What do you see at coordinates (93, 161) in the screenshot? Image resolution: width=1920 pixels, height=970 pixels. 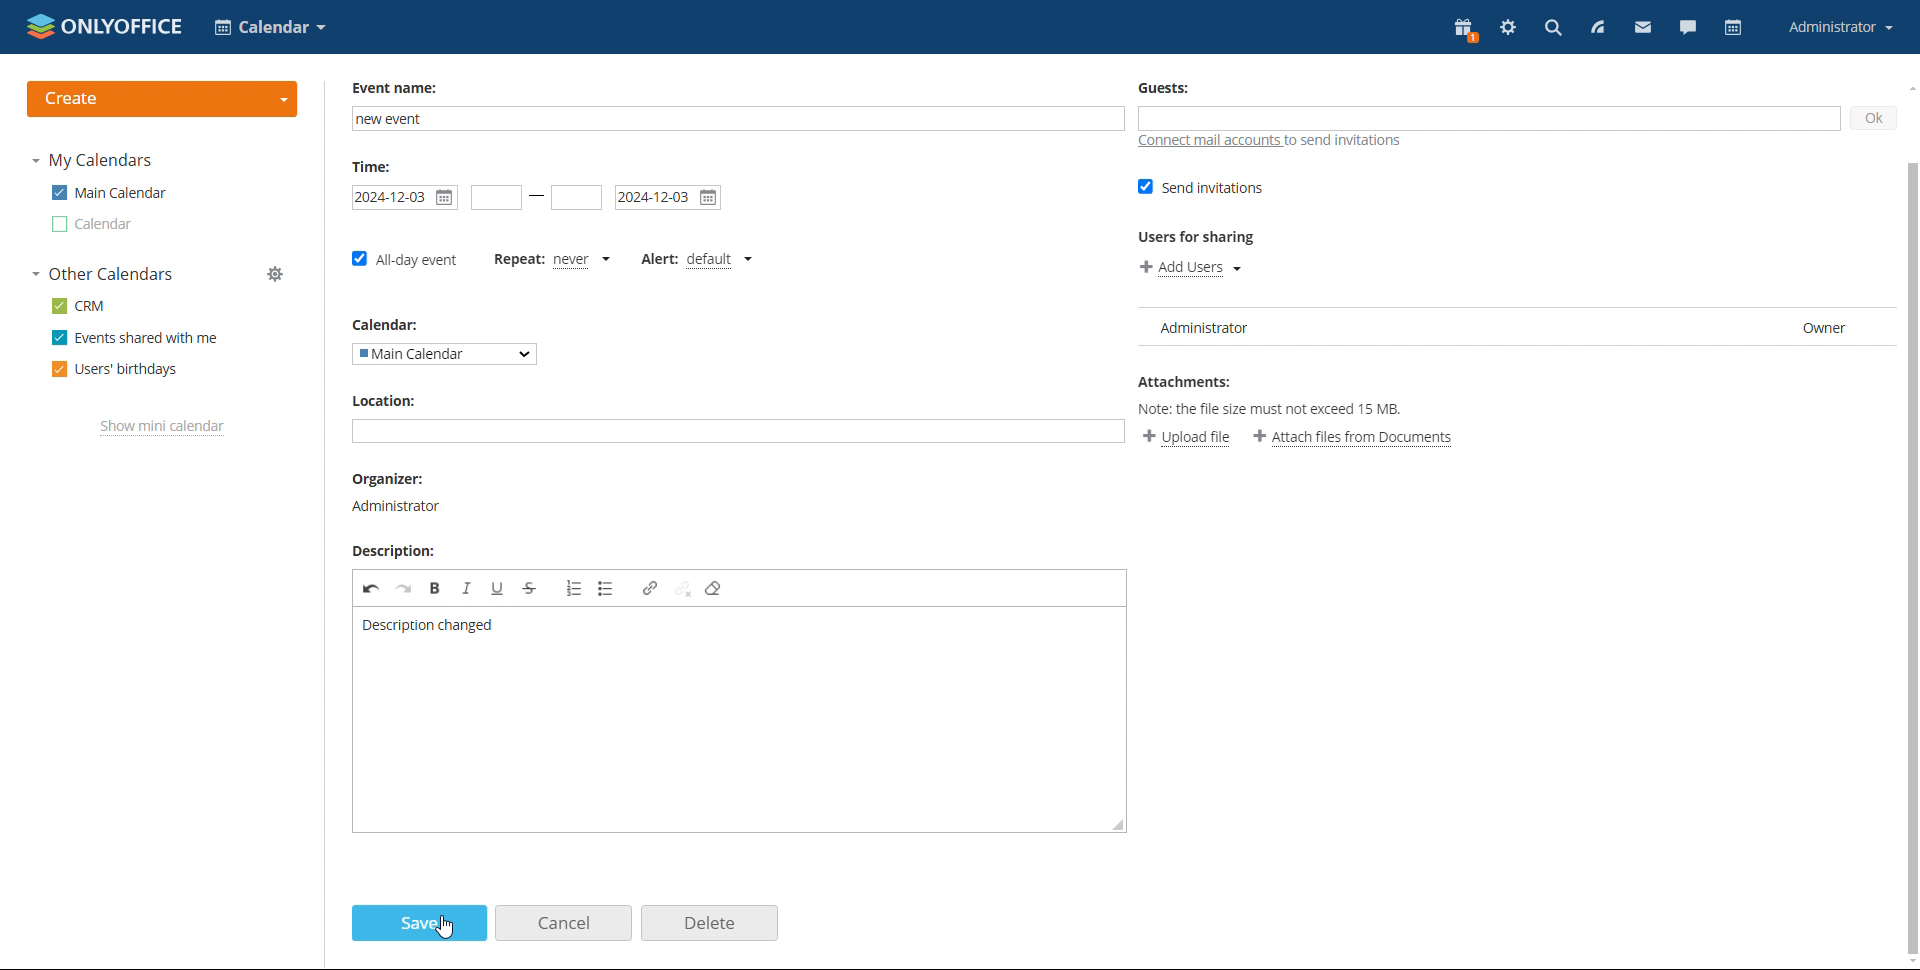 I see `my calendars` at bounding box center [93, 161].